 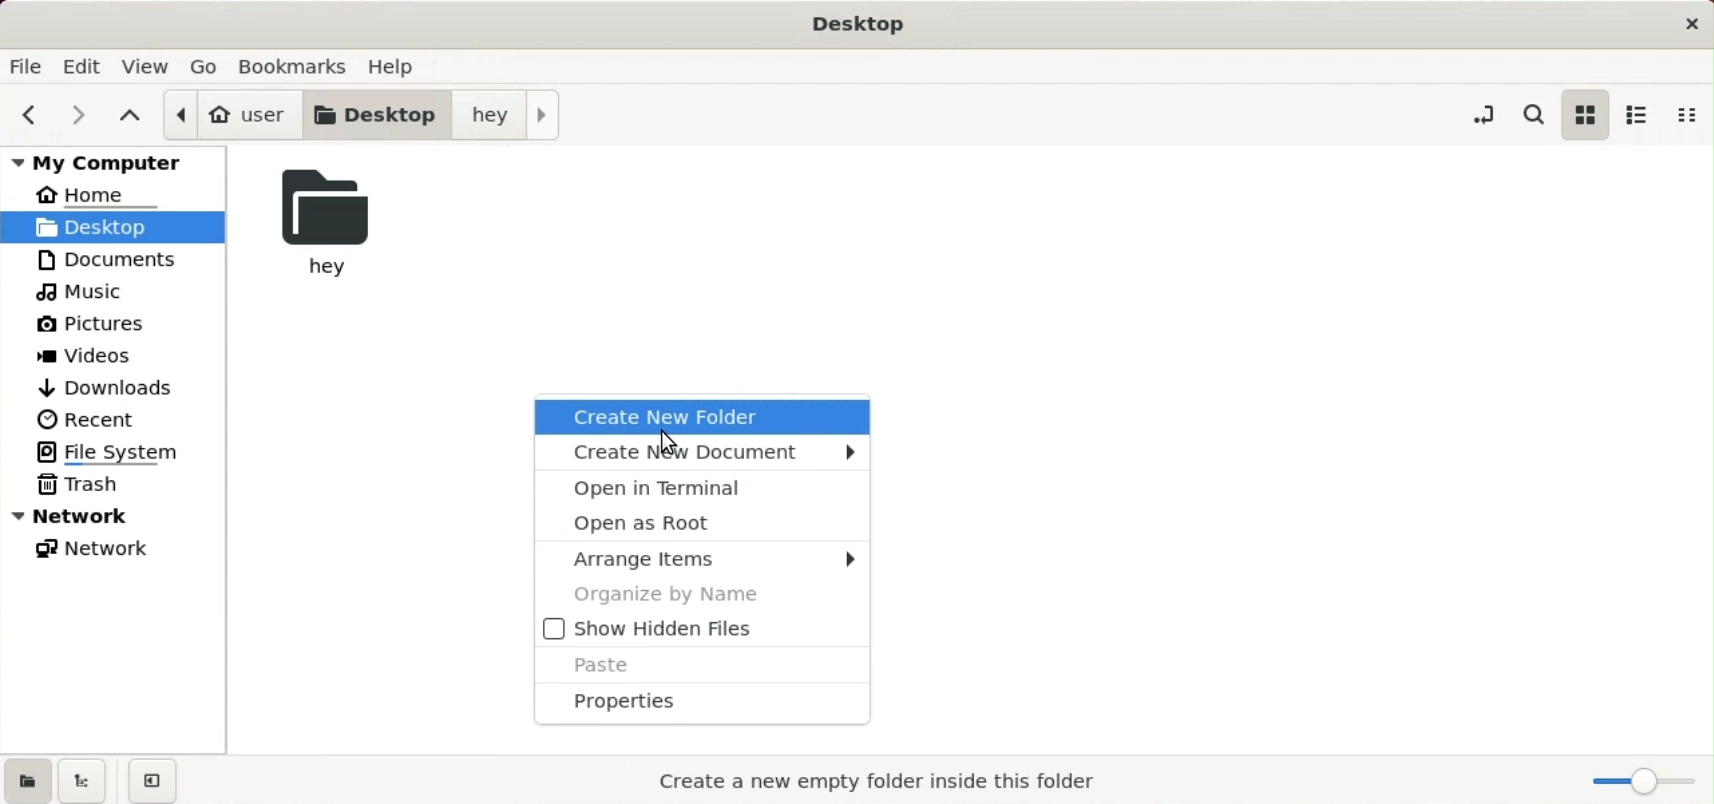 What do you see at coordinates (26, 780) in the screenshot?
I see `show places` at bounding box center [26, 780].